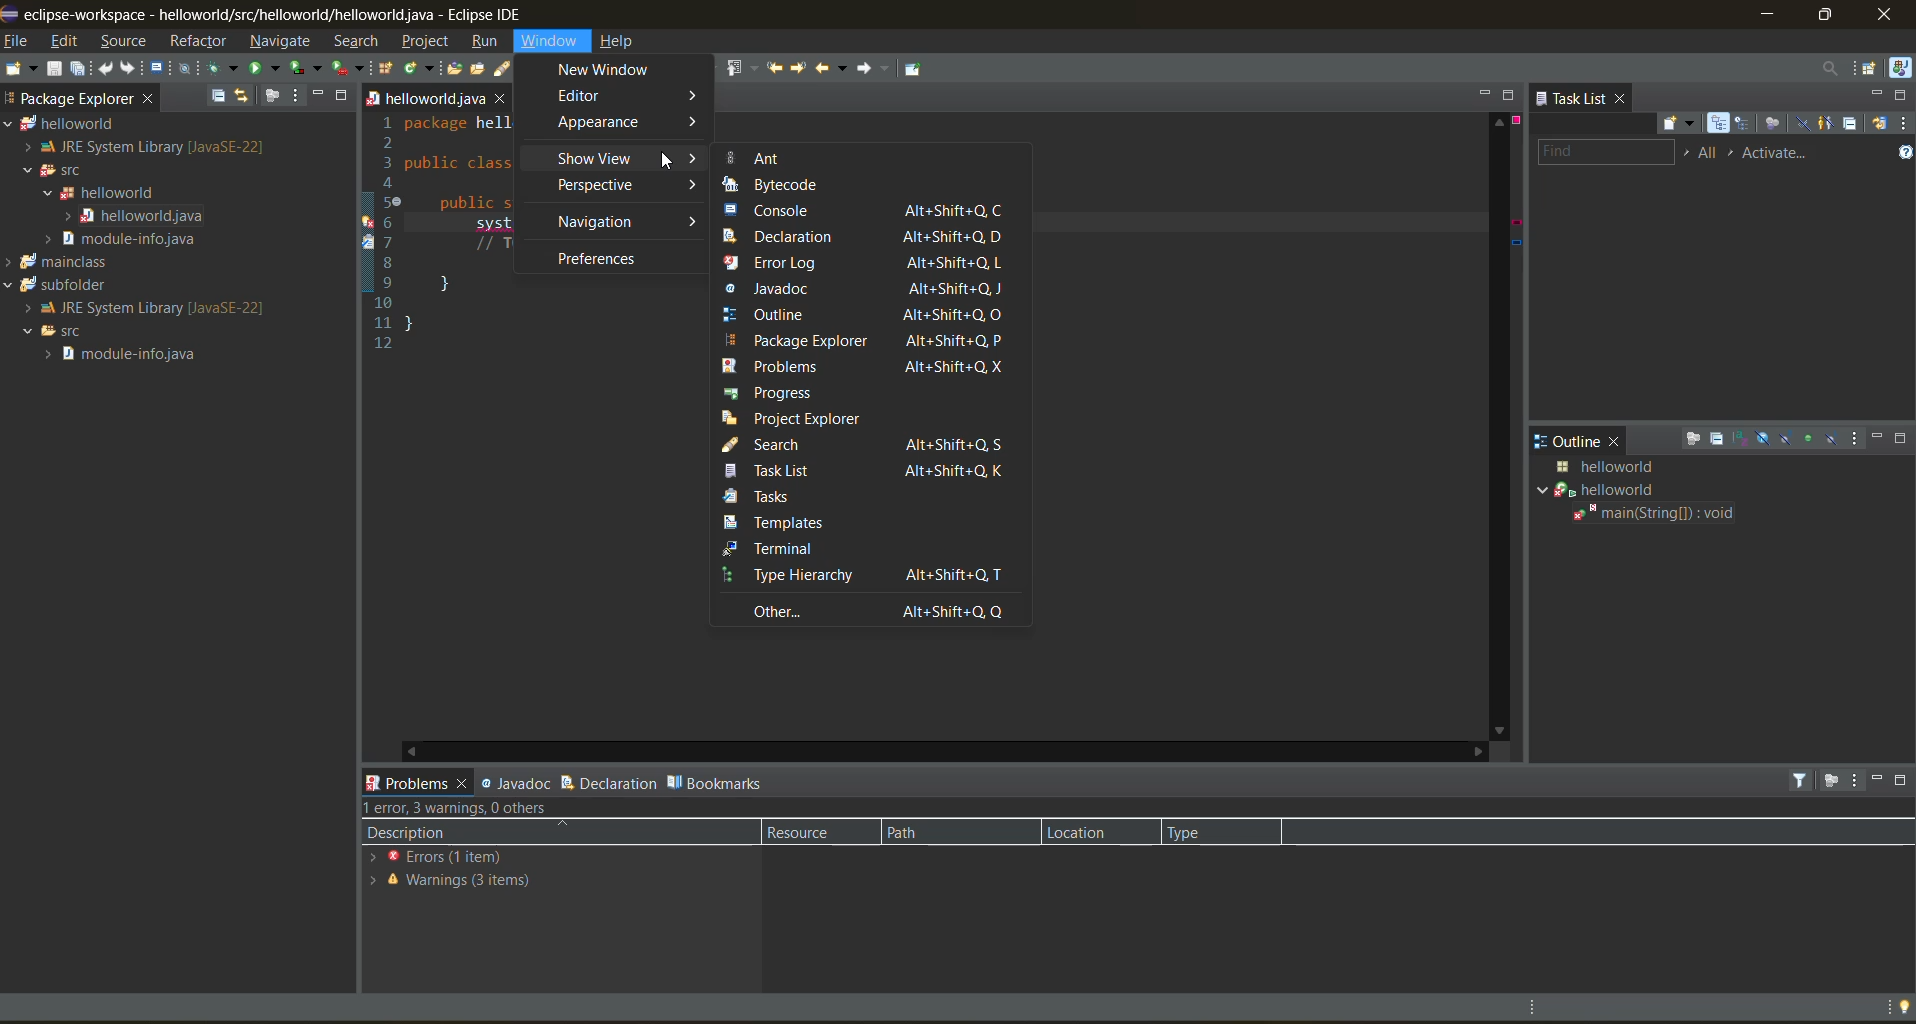  I want to click on tasks, so click(774, 494).